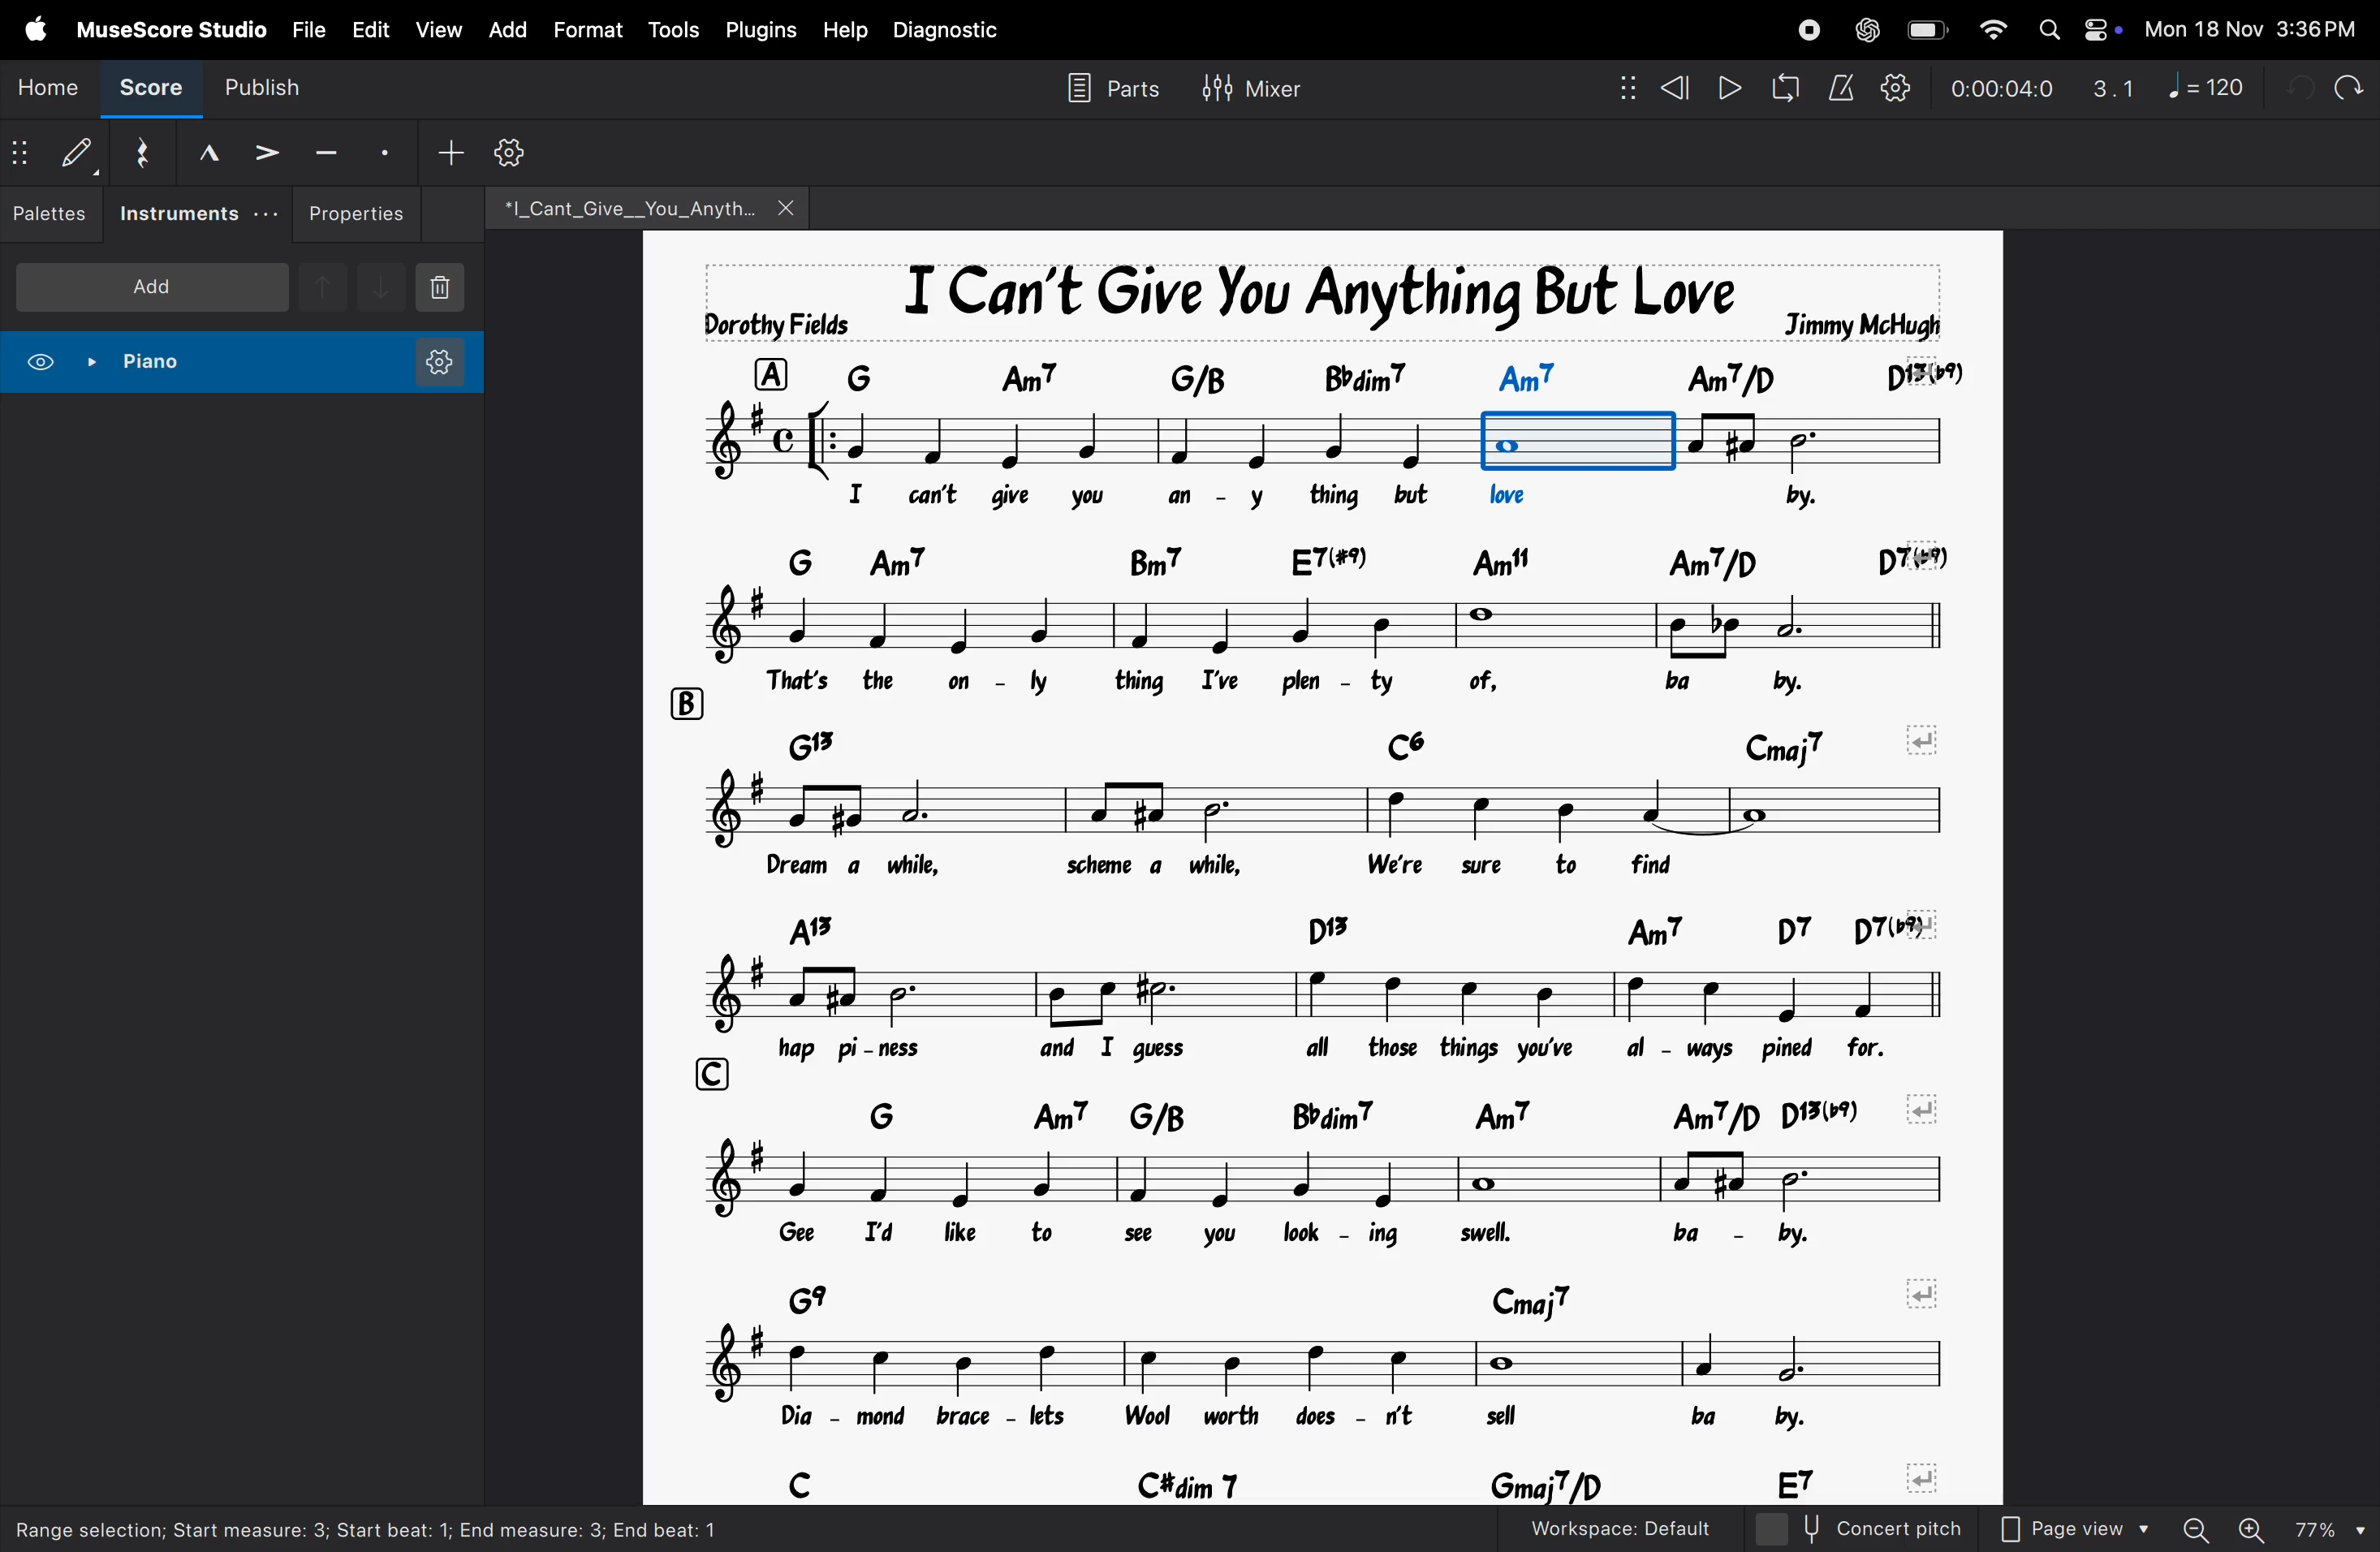 The width and height of the screenshot is (2380, 1552). Describe the element at coordinates (1393, 1116) in the screenshot. I see `chord symbols` at that location.